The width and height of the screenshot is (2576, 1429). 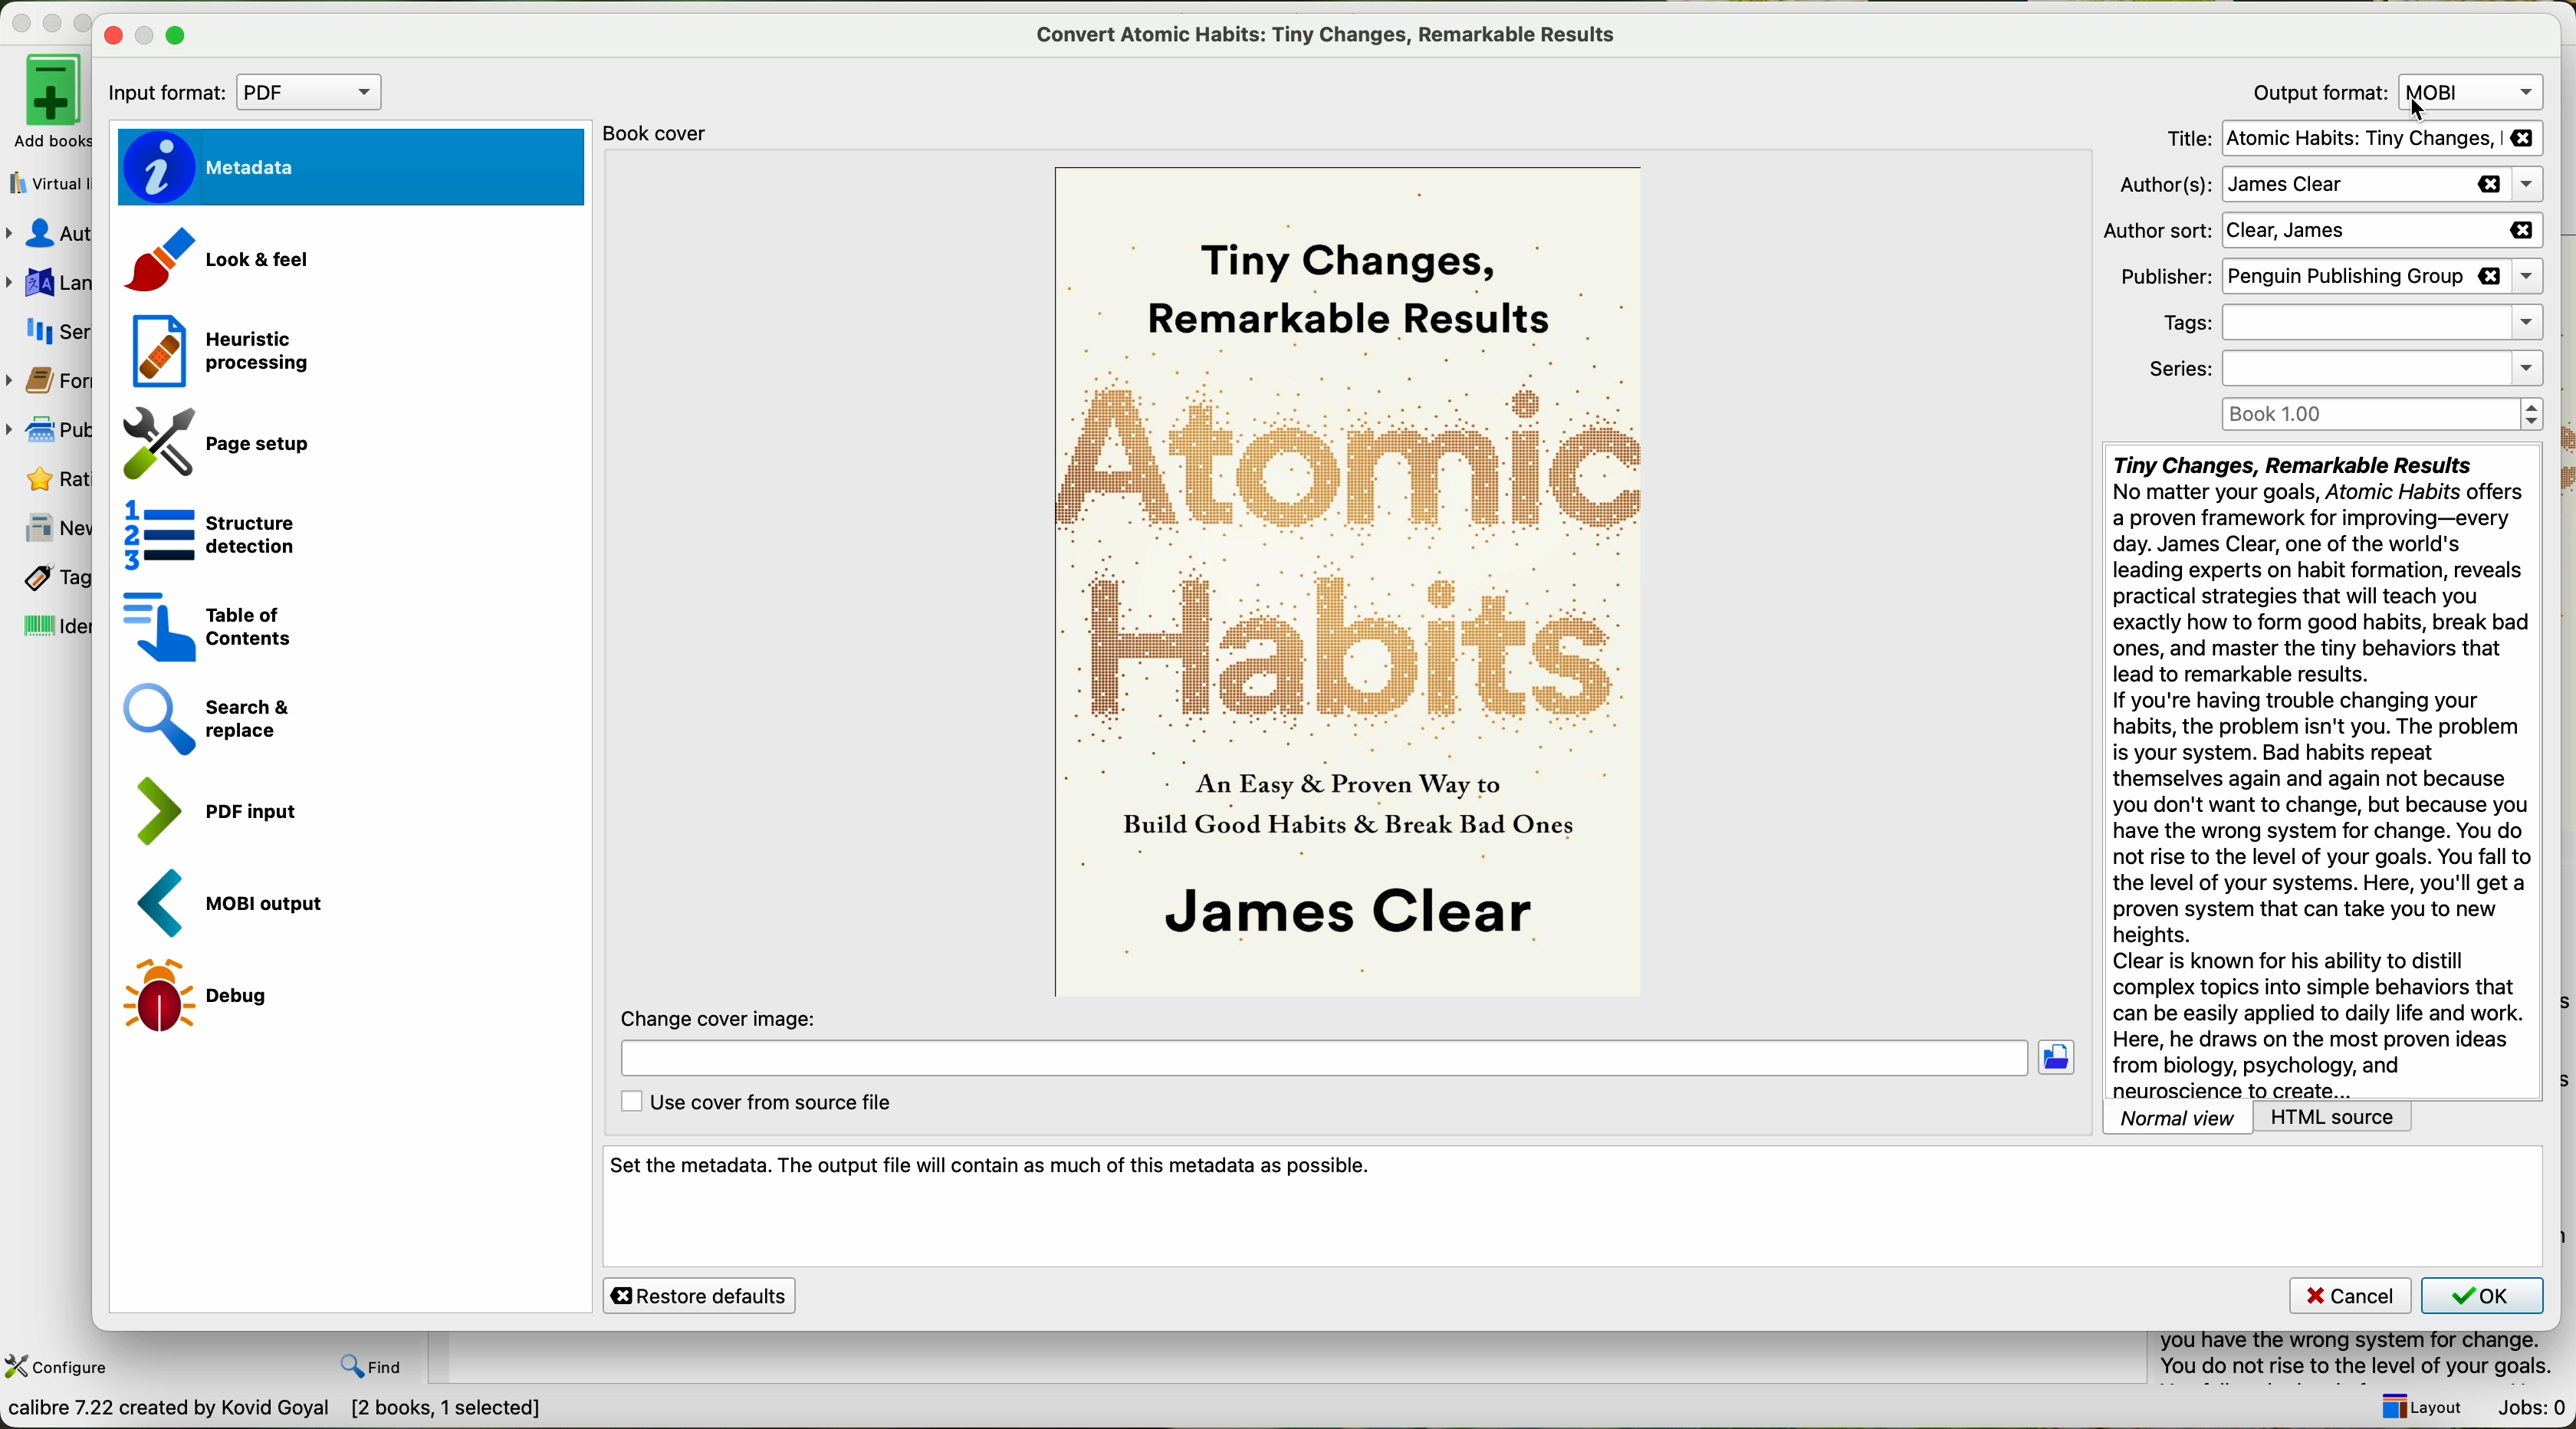 I want to click on tags, so click(x=48, y=578).